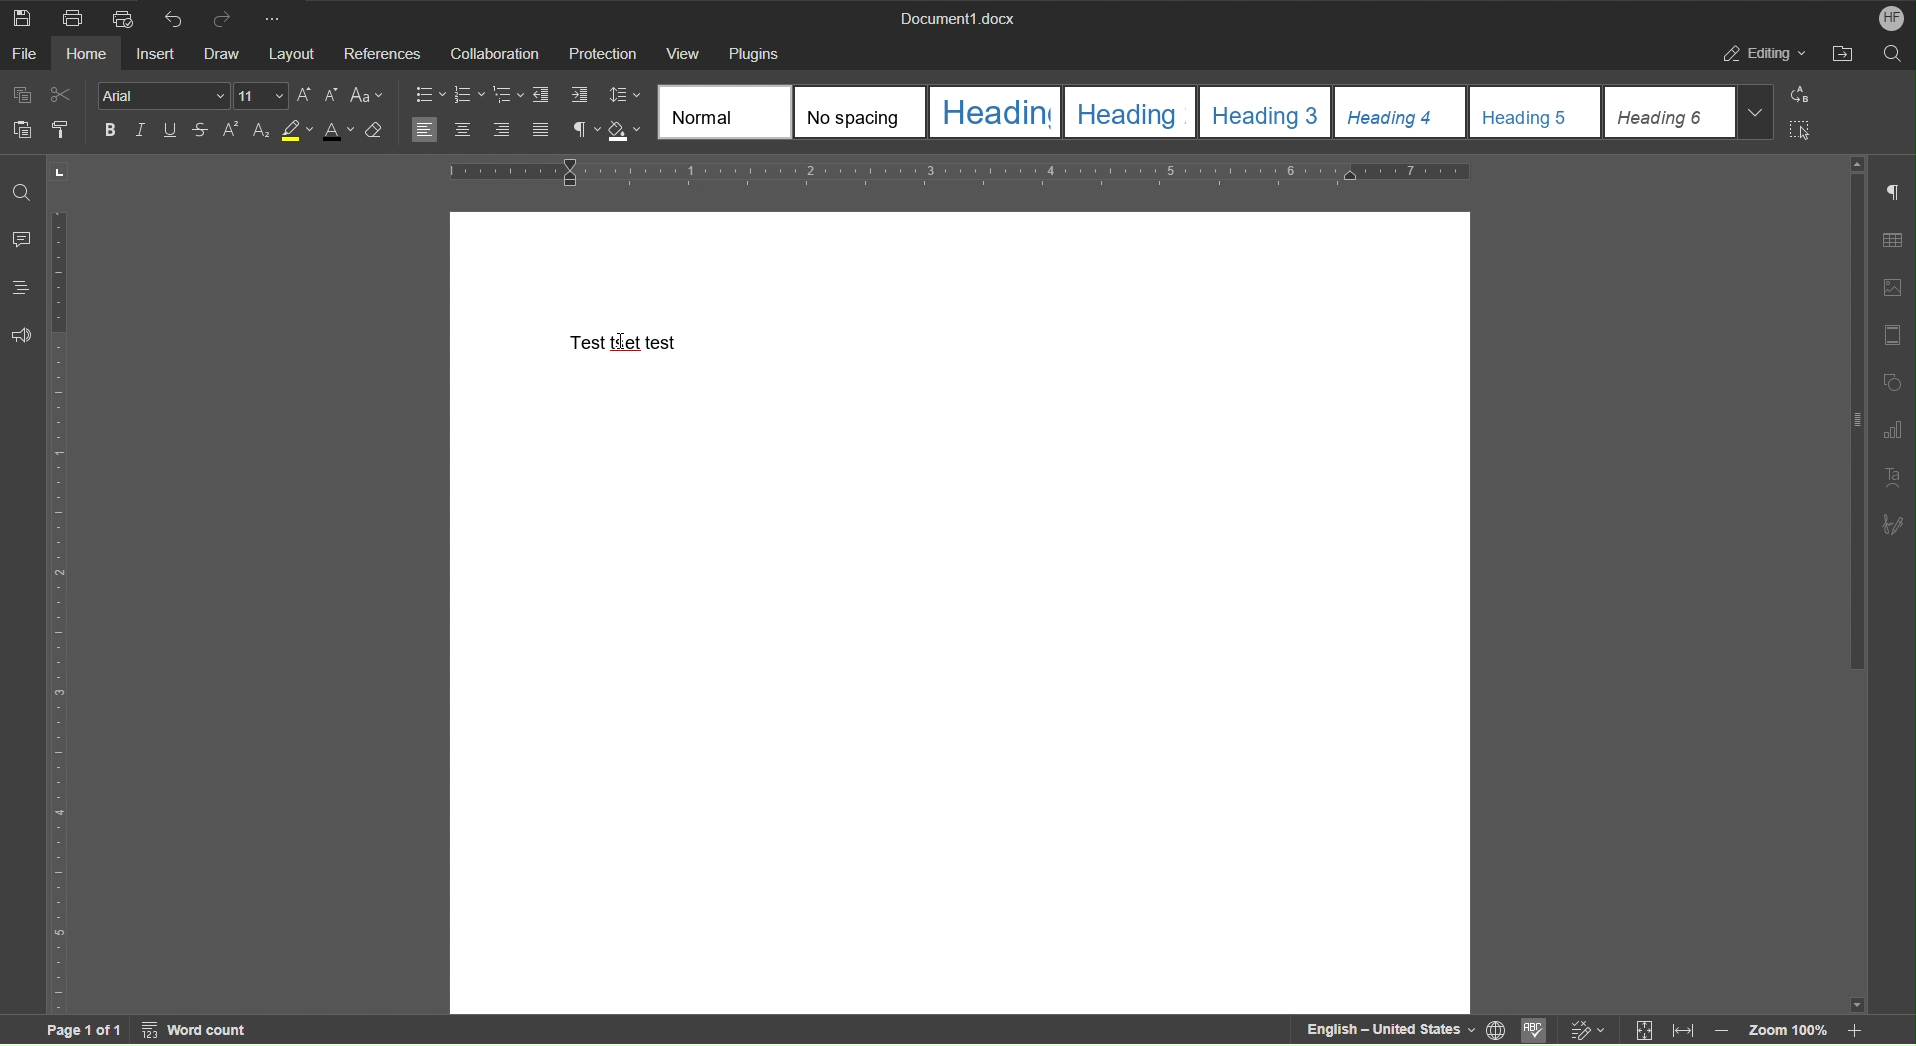  I want to click on Document Name, so click(956, 16).